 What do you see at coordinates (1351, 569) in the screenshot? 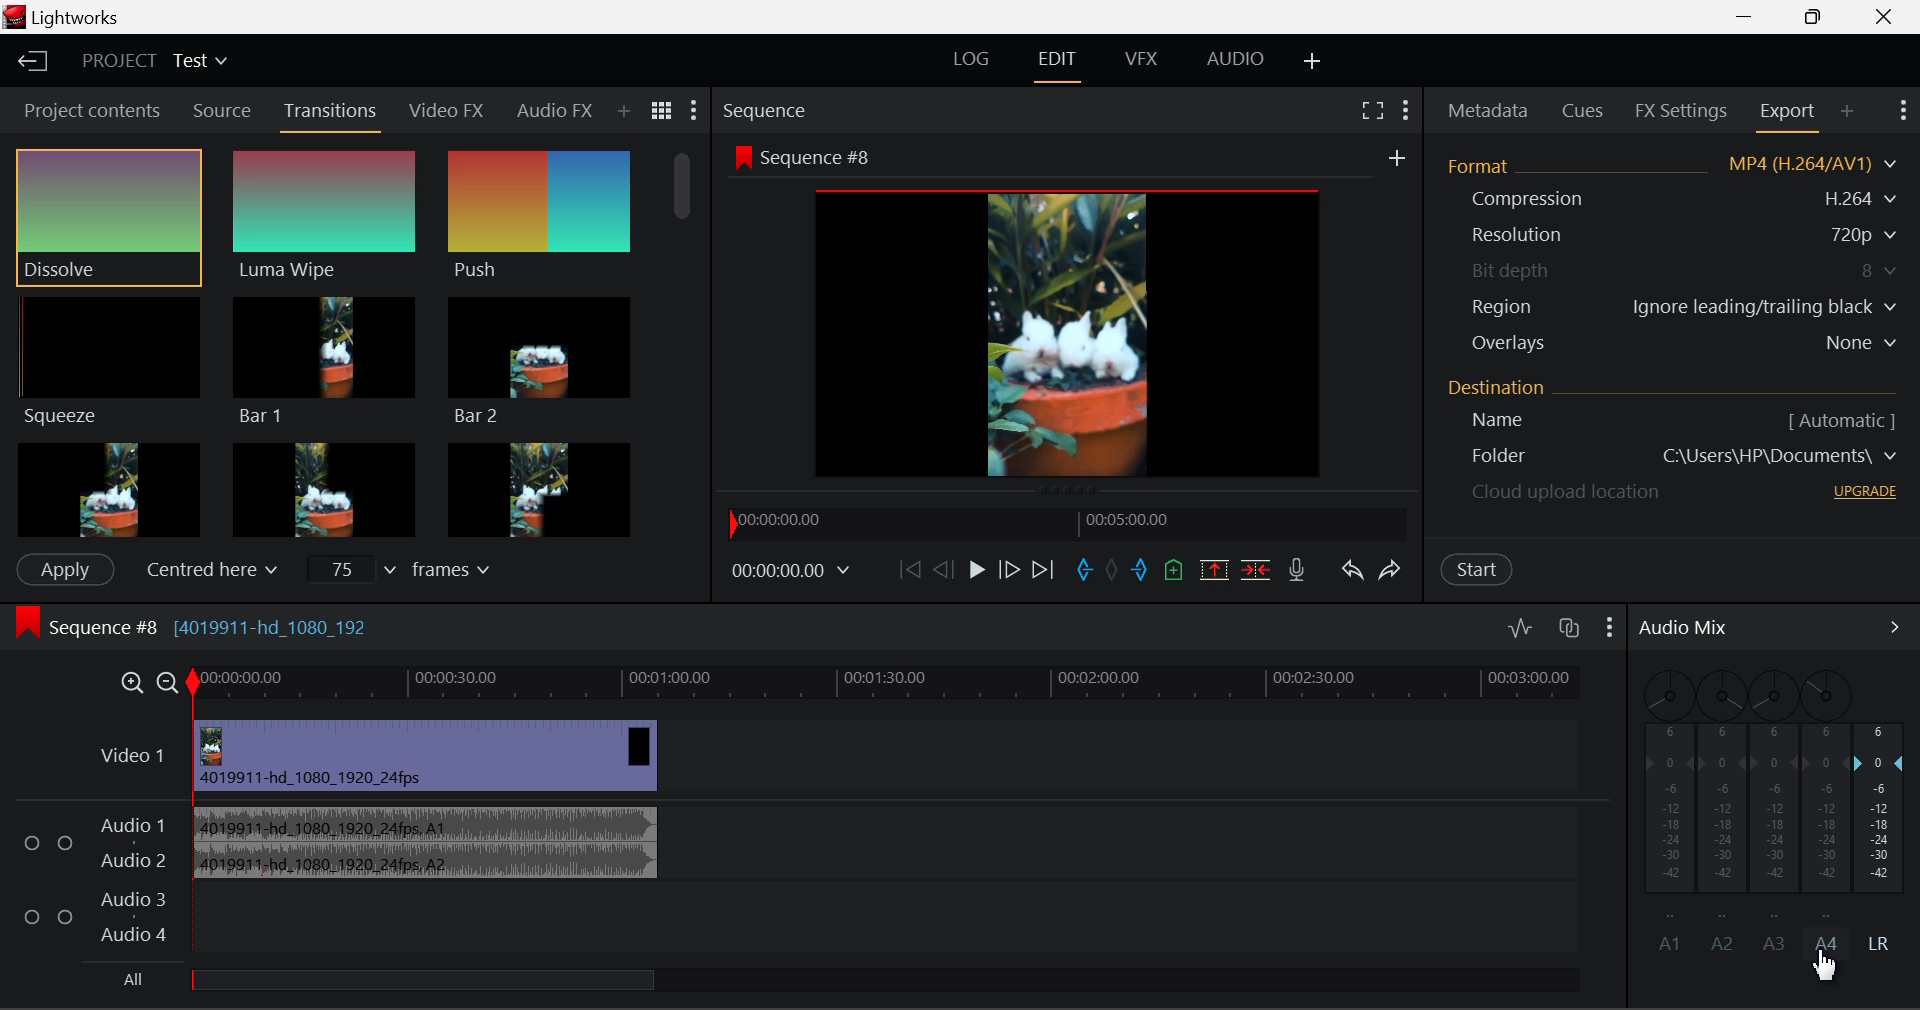
I see `Undo` at bounding box center [1351, 569].